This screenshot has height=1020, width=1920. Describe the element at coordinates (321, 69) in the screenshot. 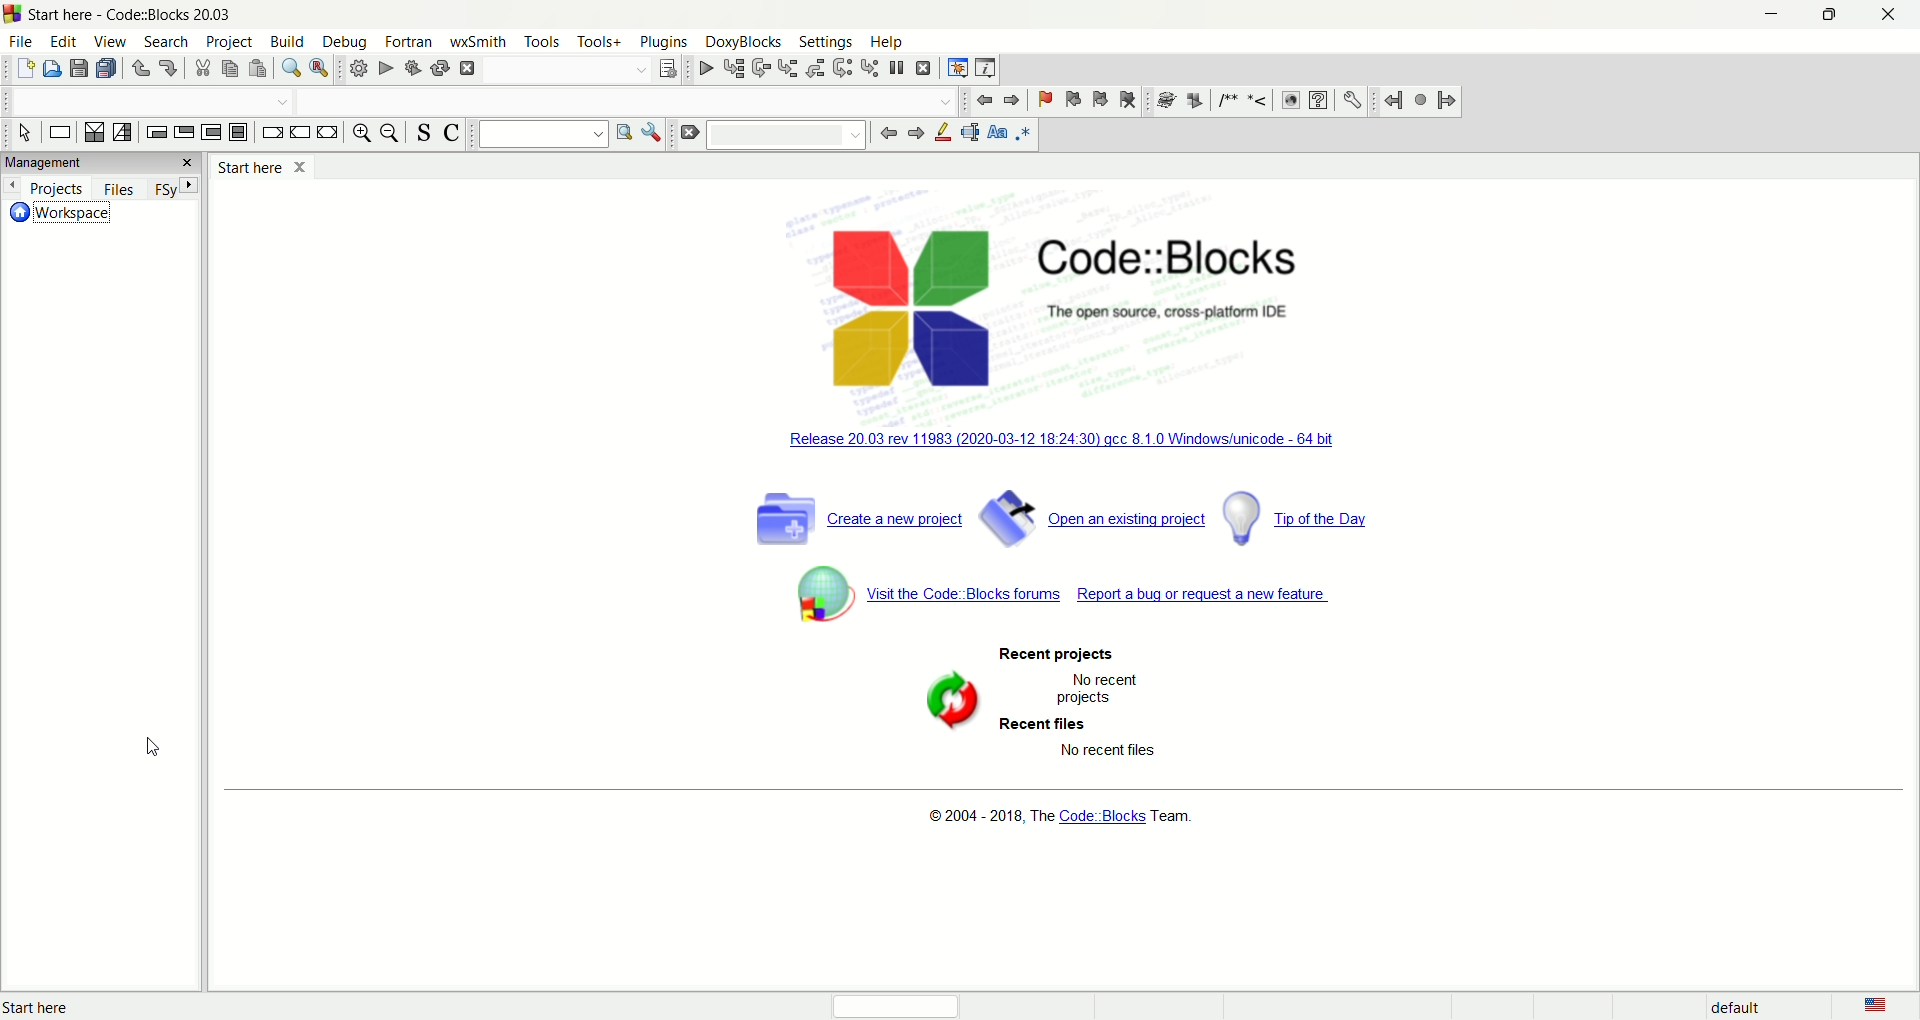

I see `replace` at that location.